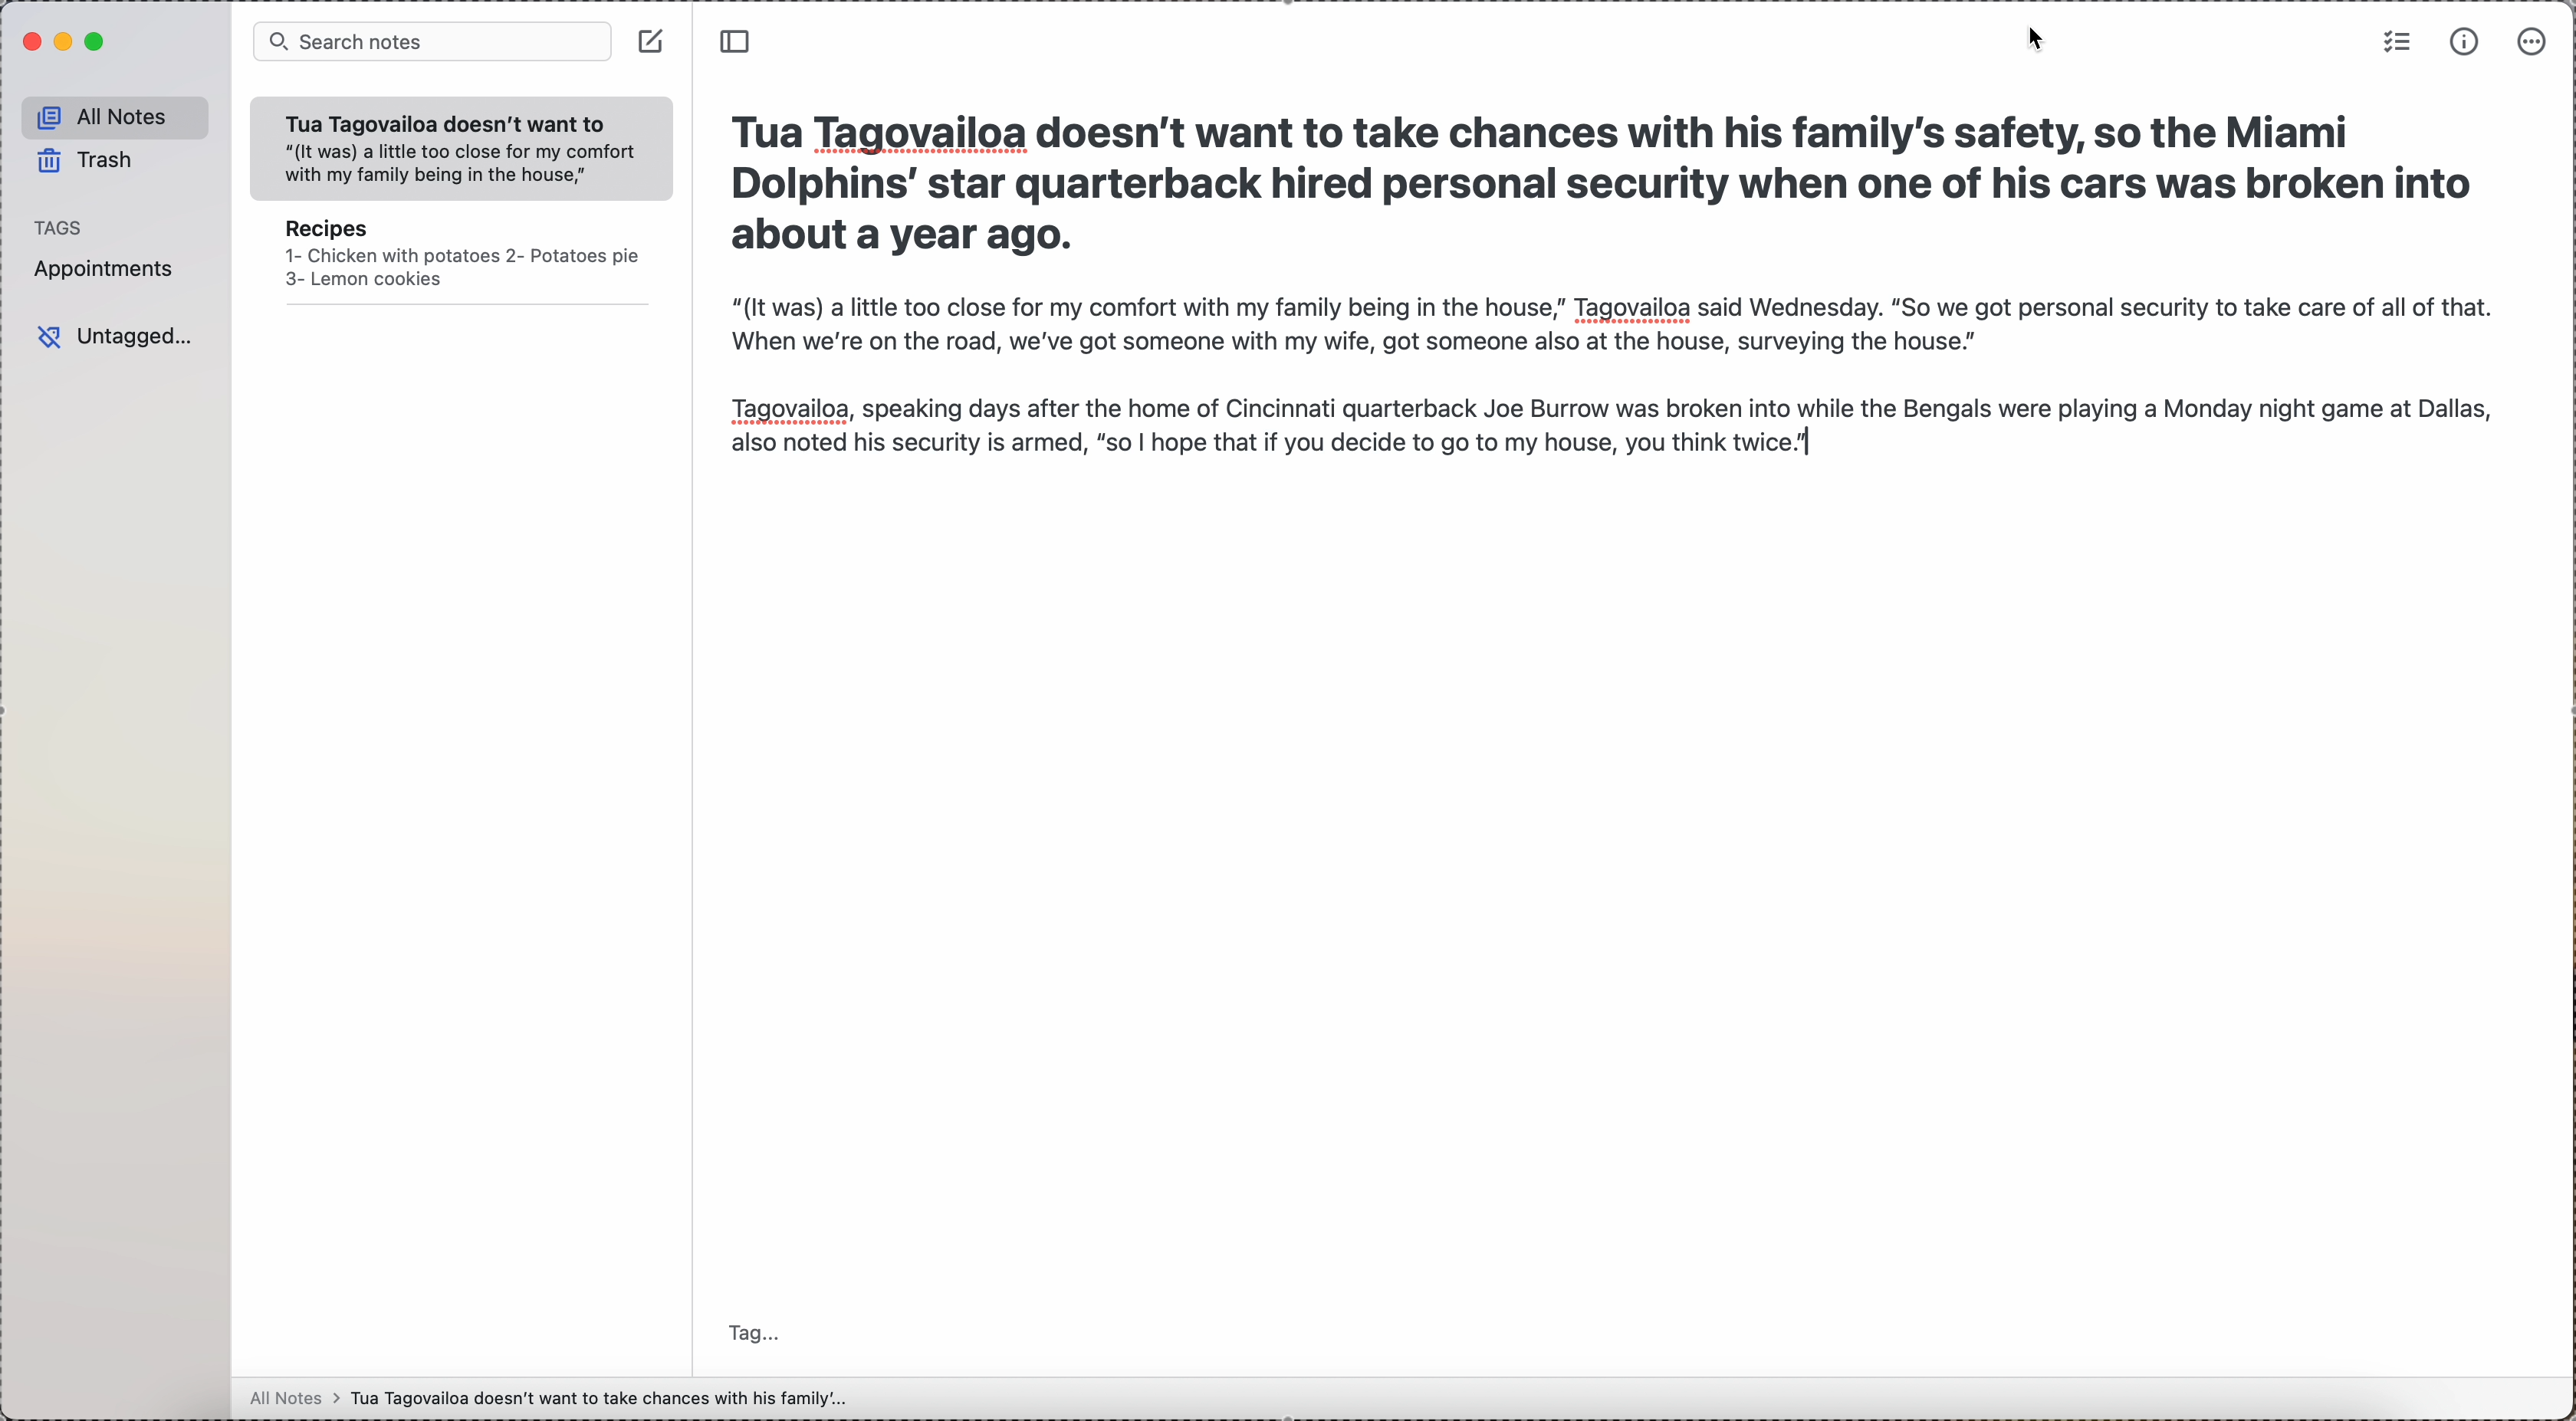  I want to click on cursor, so click(2025, 44).